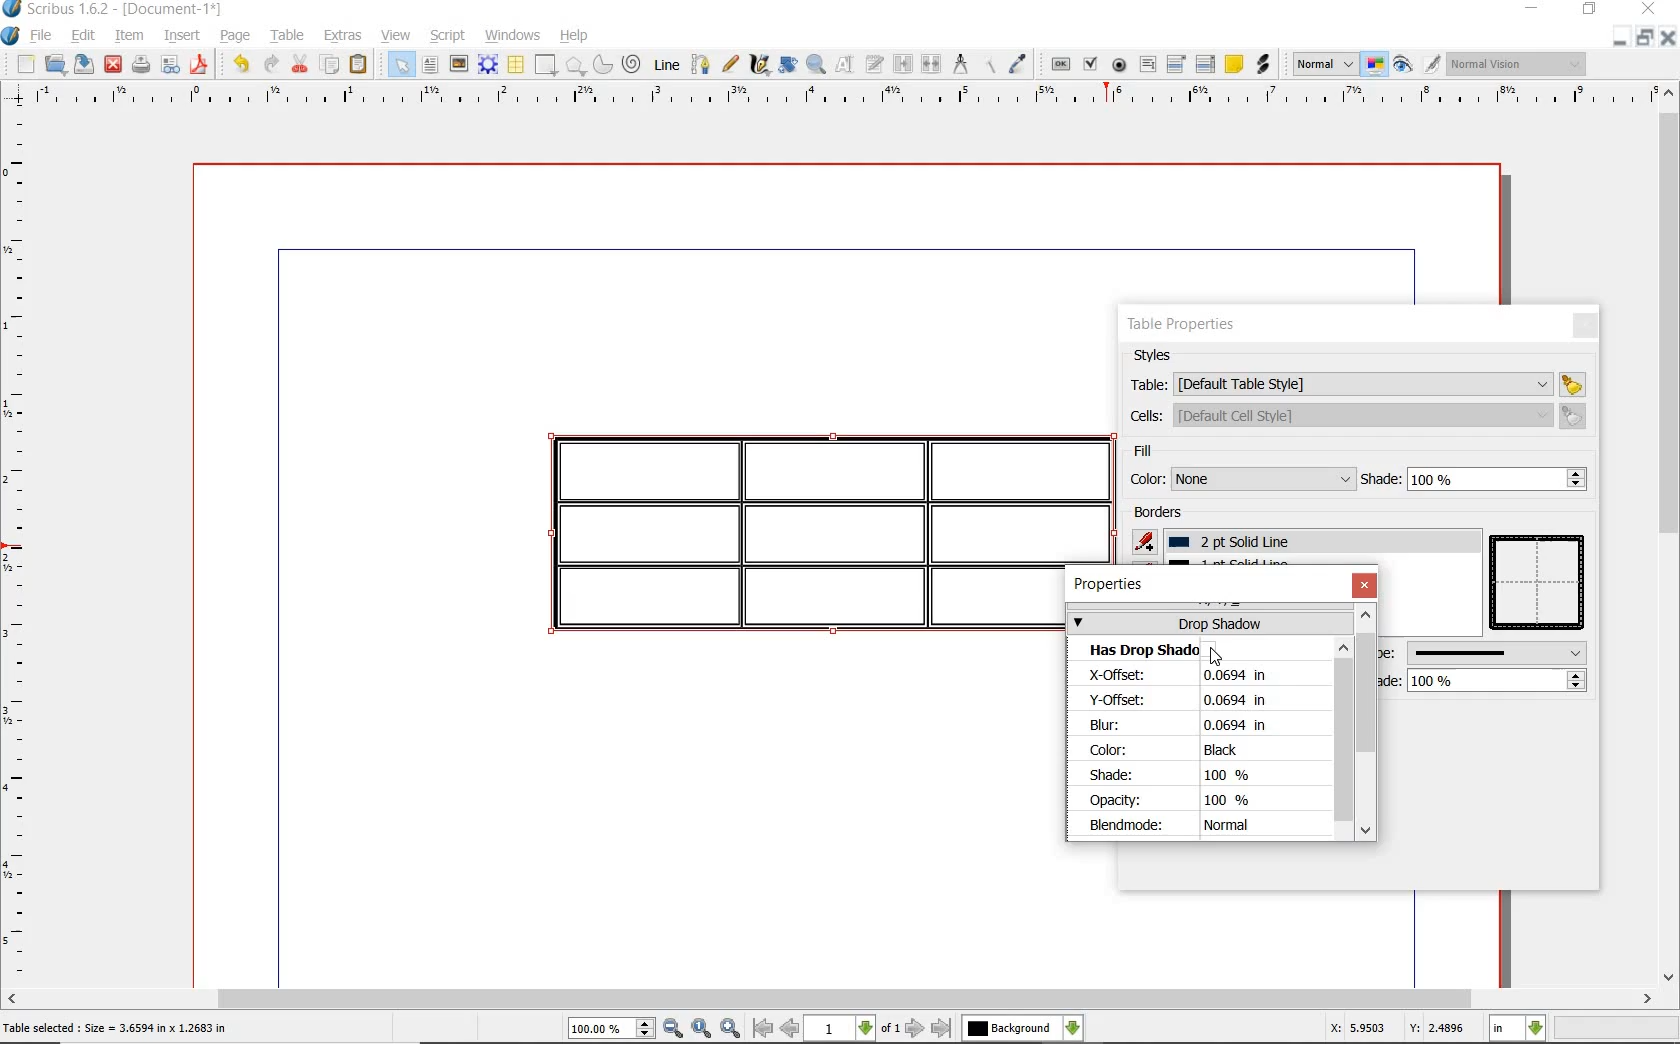  I want to click on shade, so click(1475, 479).